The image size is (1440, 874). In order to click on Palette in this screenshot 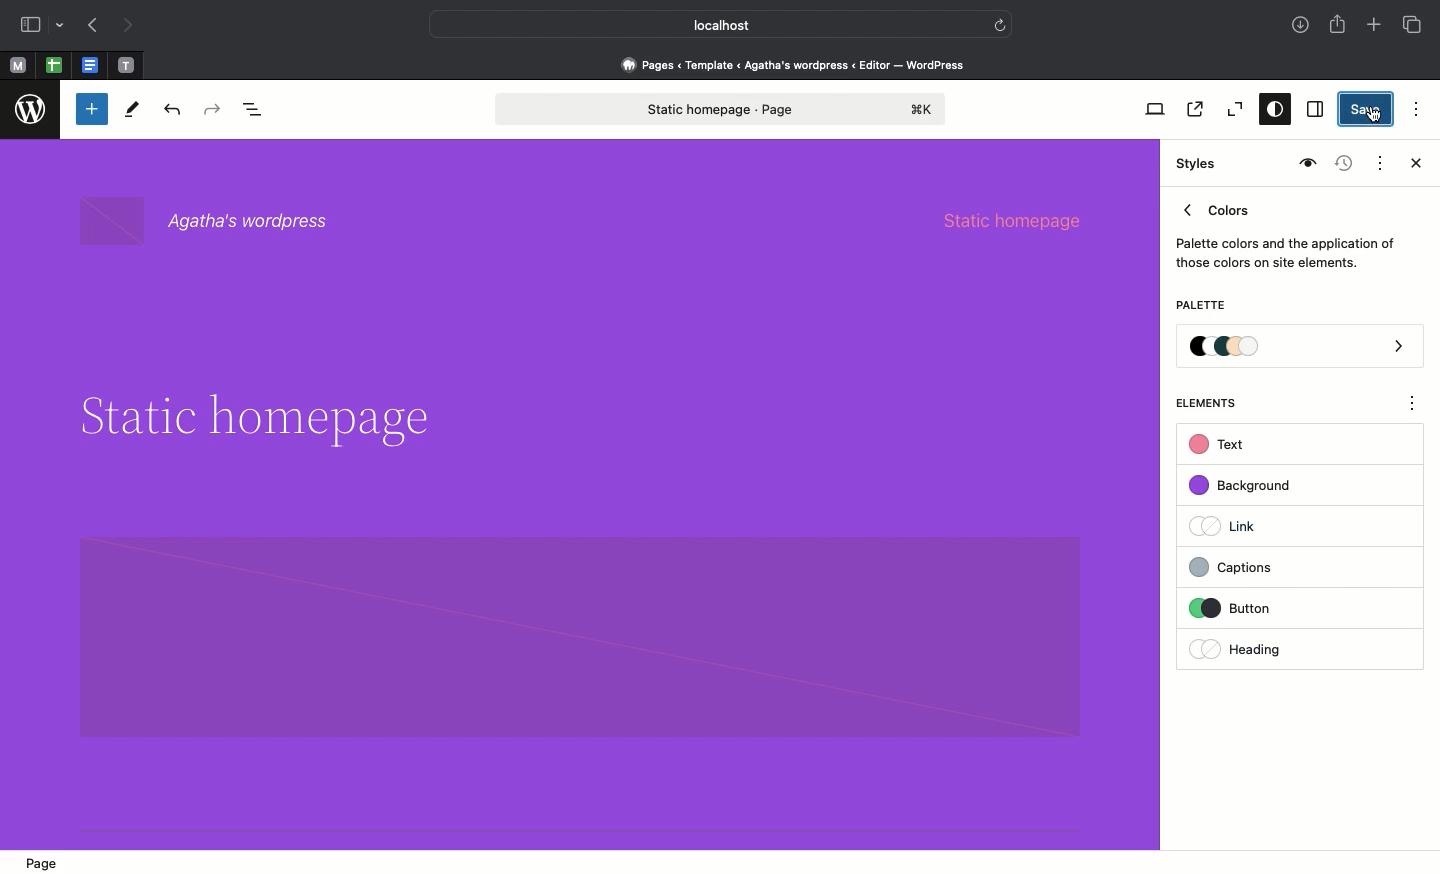, I will do `click(1200, 307)`.